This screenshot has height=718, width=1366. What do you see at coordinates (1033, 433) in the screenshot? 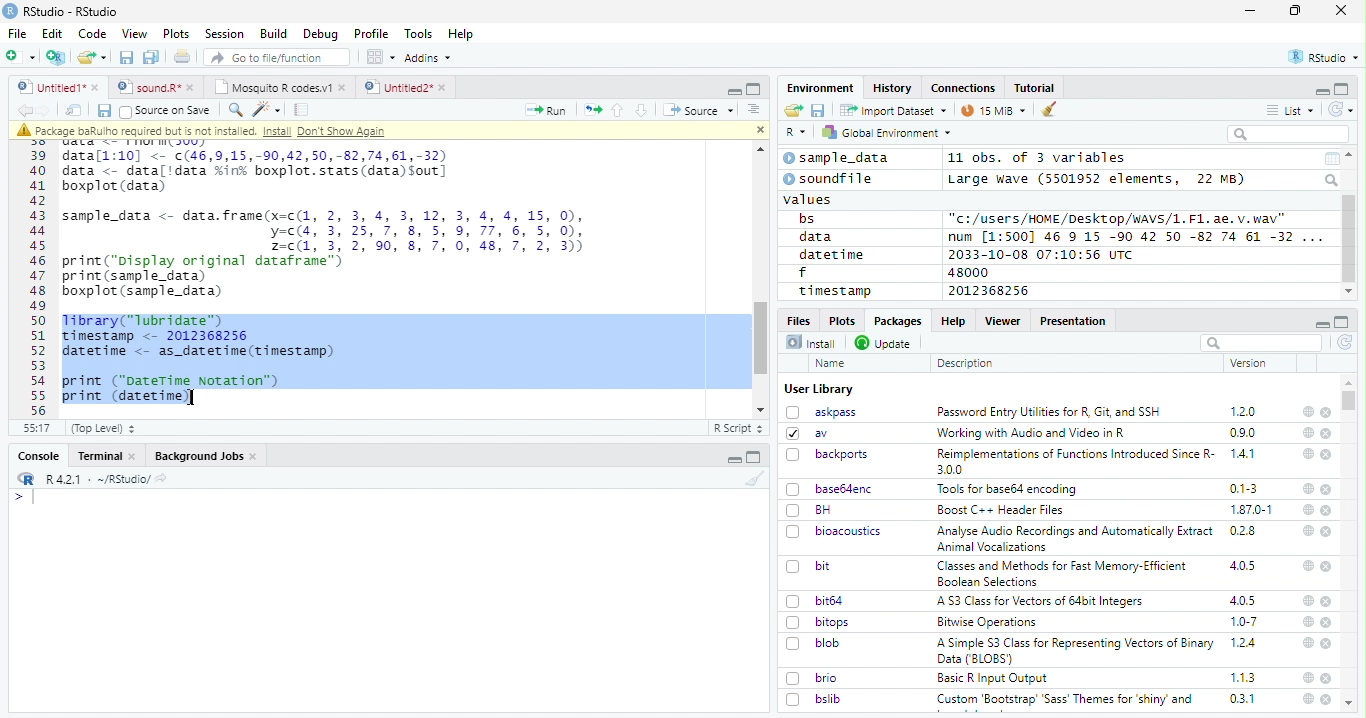
I see `‘Working with Audio and Video inR` at bounding box center [1033, 433].